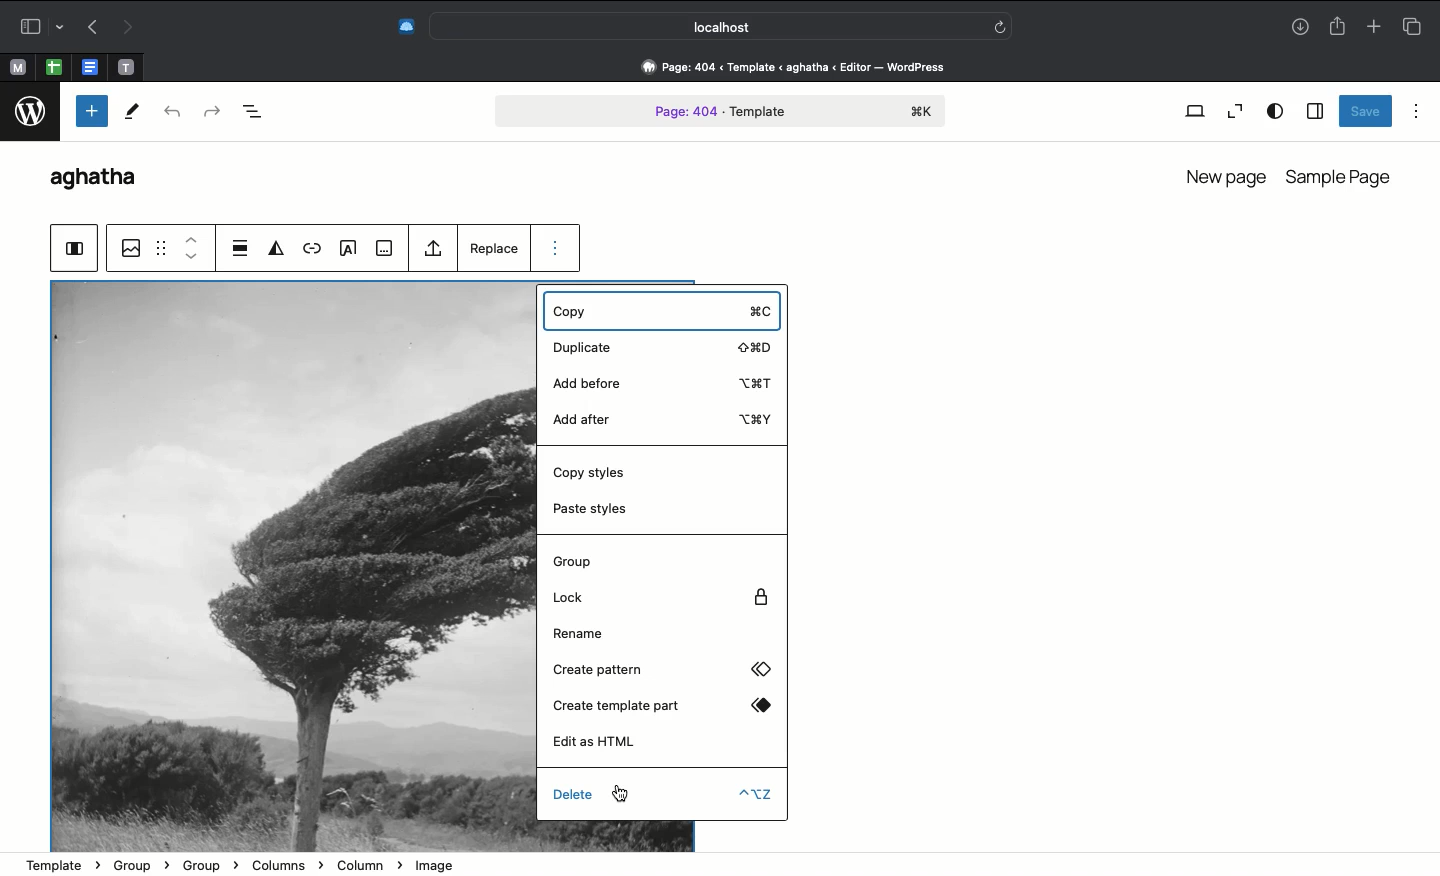 The image size is (1440, 876). I want to click on View options, so click(1276, 112).